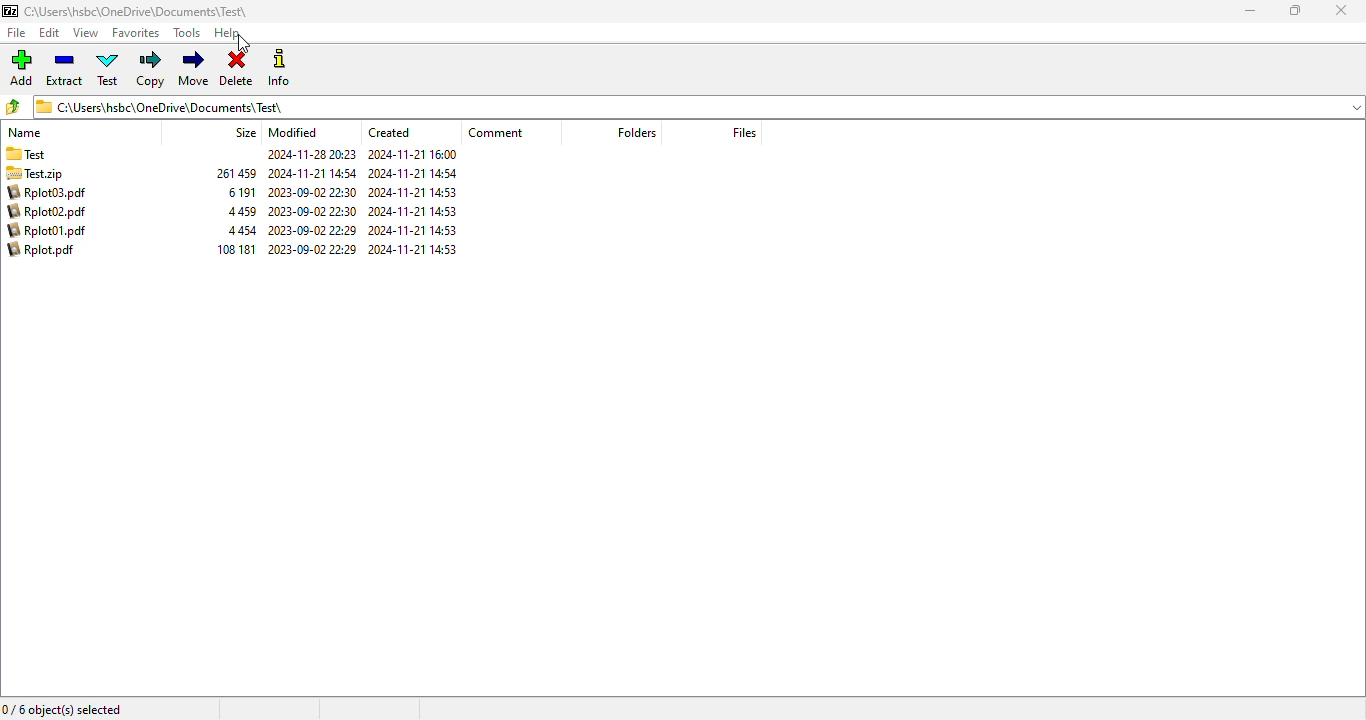 The image size is (1366, 720). Describe the element at coordinates (108, 68) in the screenshot. I see `test` at that location.